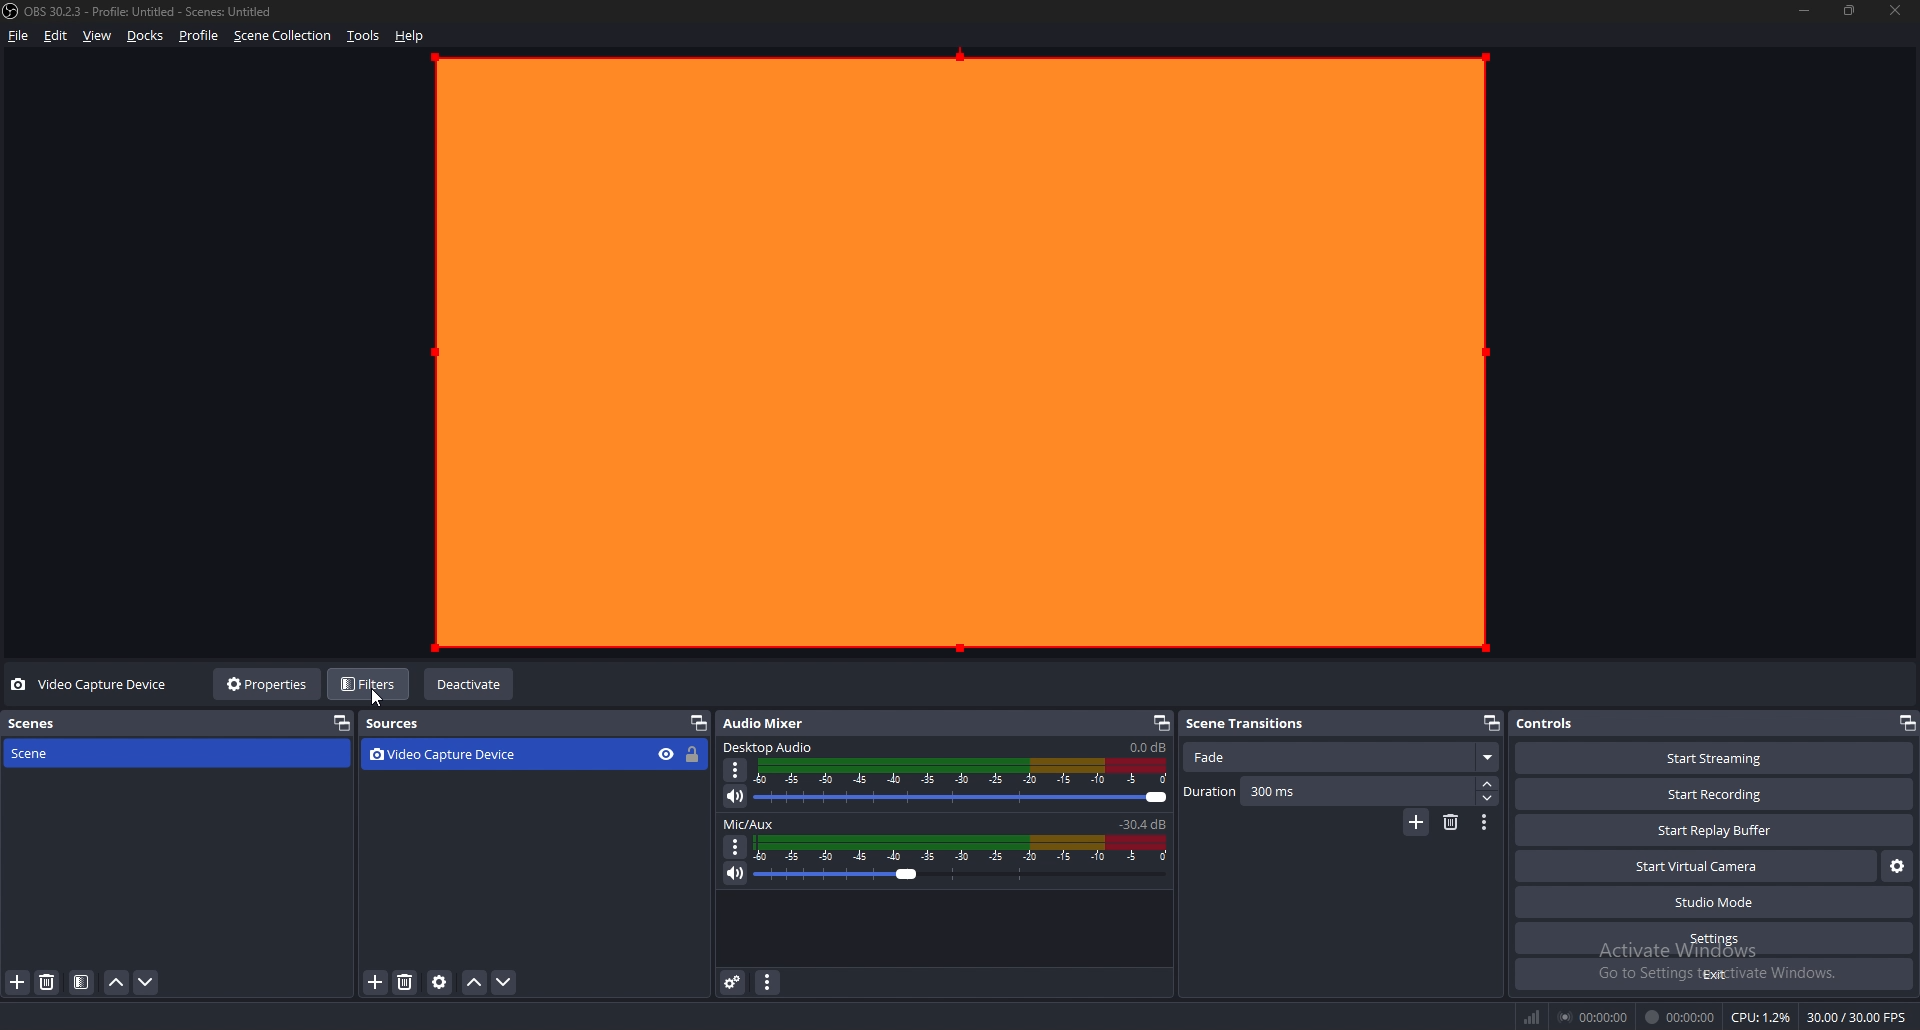 This screenshot has height=1030, width=1920. What do you see at coordinates (199, 36) in the screenshot?
I see `profile` at bounding box center [199, 36].